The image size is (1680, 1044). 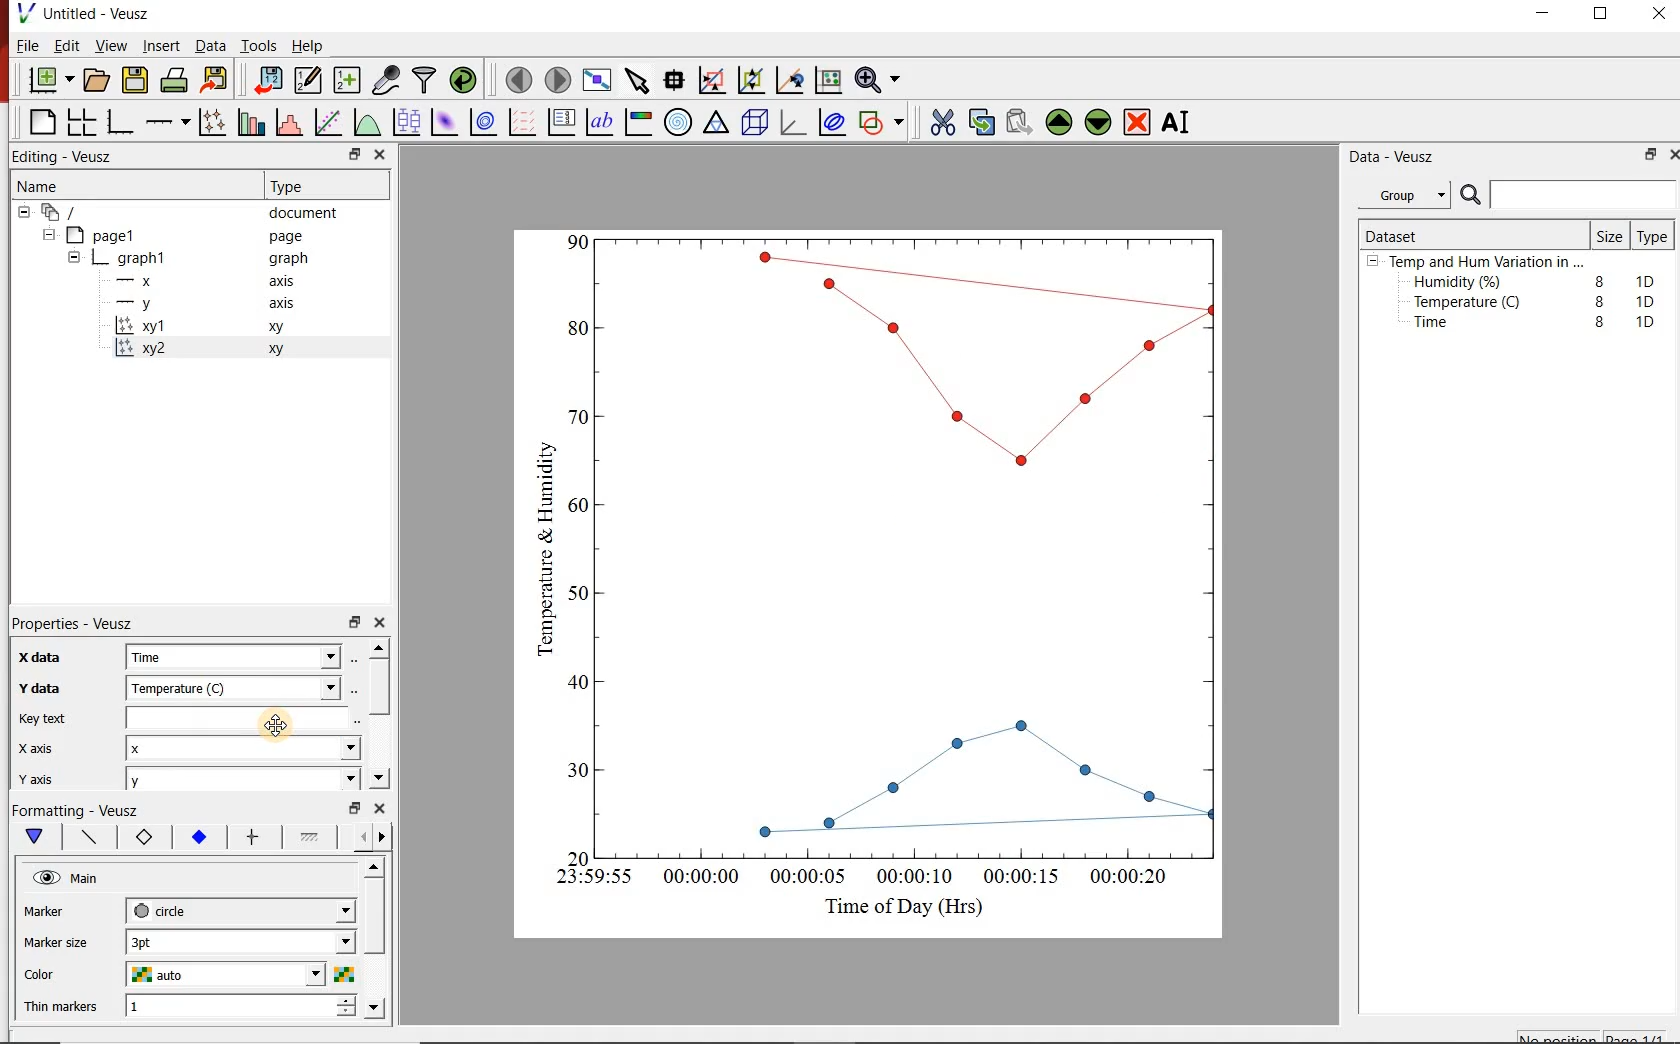 I want to click on Marker dropdown, so click(x=315, y=911).